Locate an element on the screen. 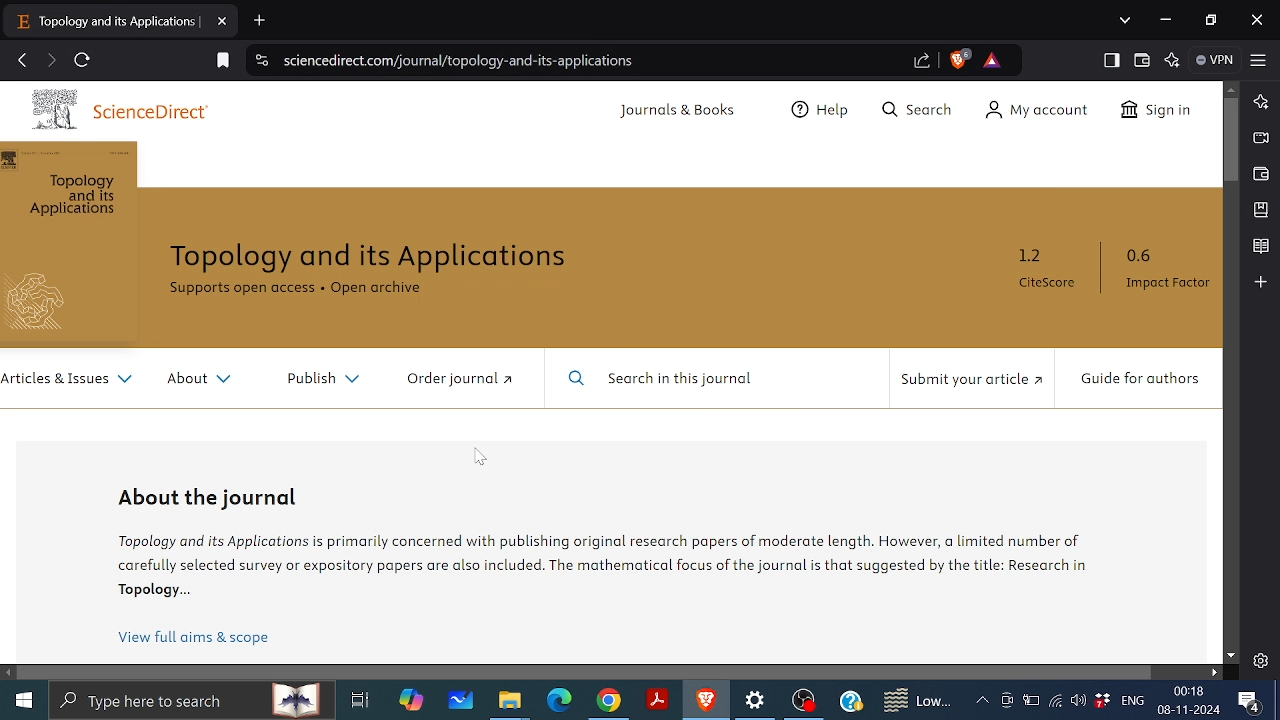 The height and width of the screenshot is (720, 1280). brave rewards is located at coordinates (996, 61).